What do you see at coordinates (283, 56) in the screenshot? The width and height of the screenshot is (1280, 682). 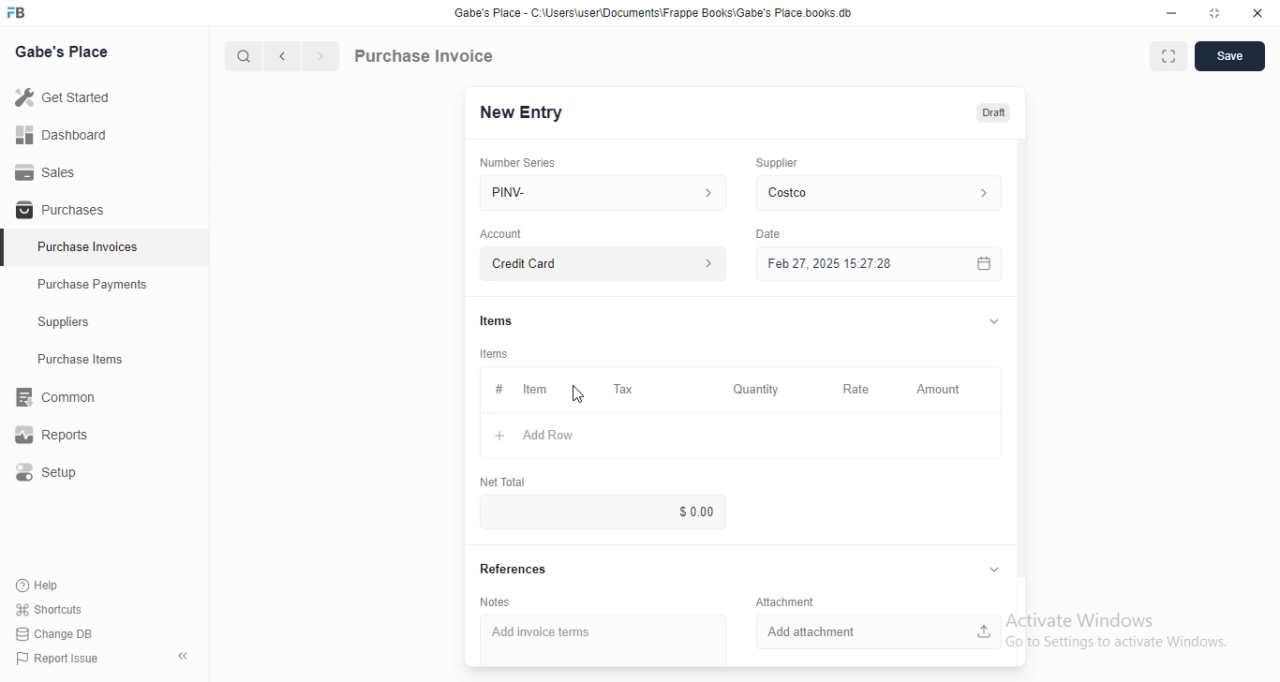 I see `Previous button` at bounding box center [283, 56].